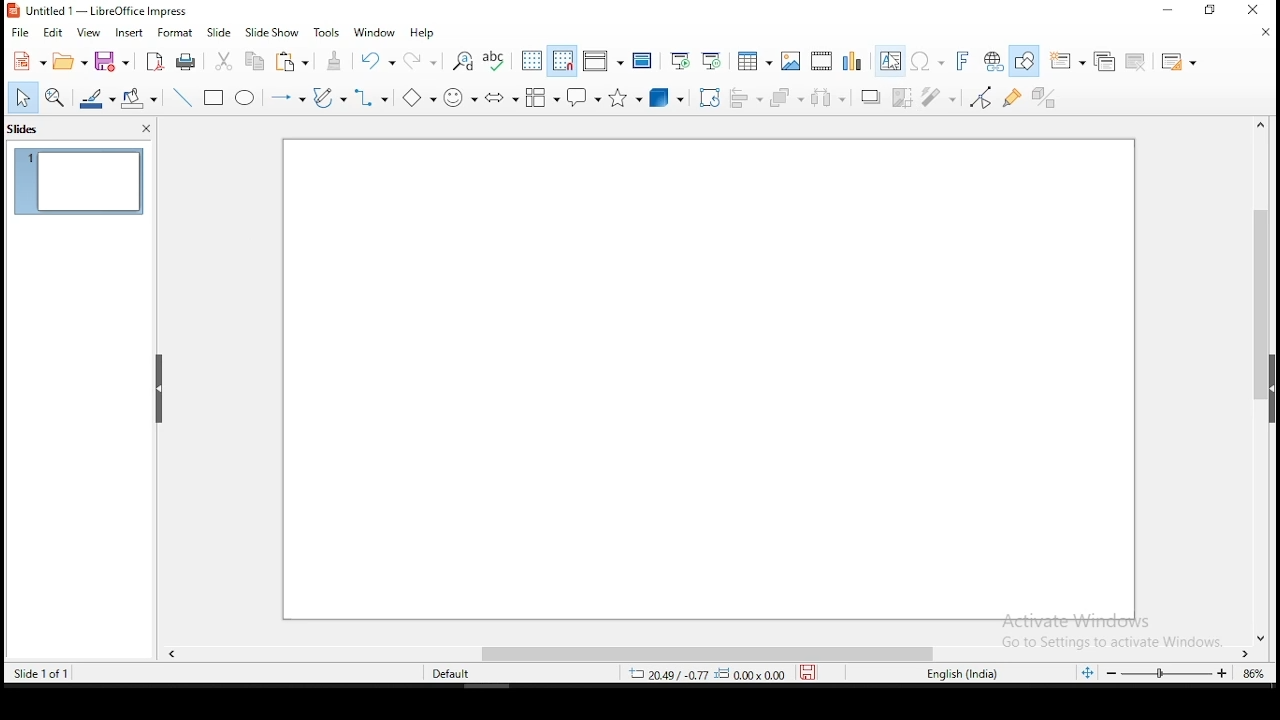  Describe the element at coordinates (52, 99) in the screenshot. I see `zoom and pan` at that location.